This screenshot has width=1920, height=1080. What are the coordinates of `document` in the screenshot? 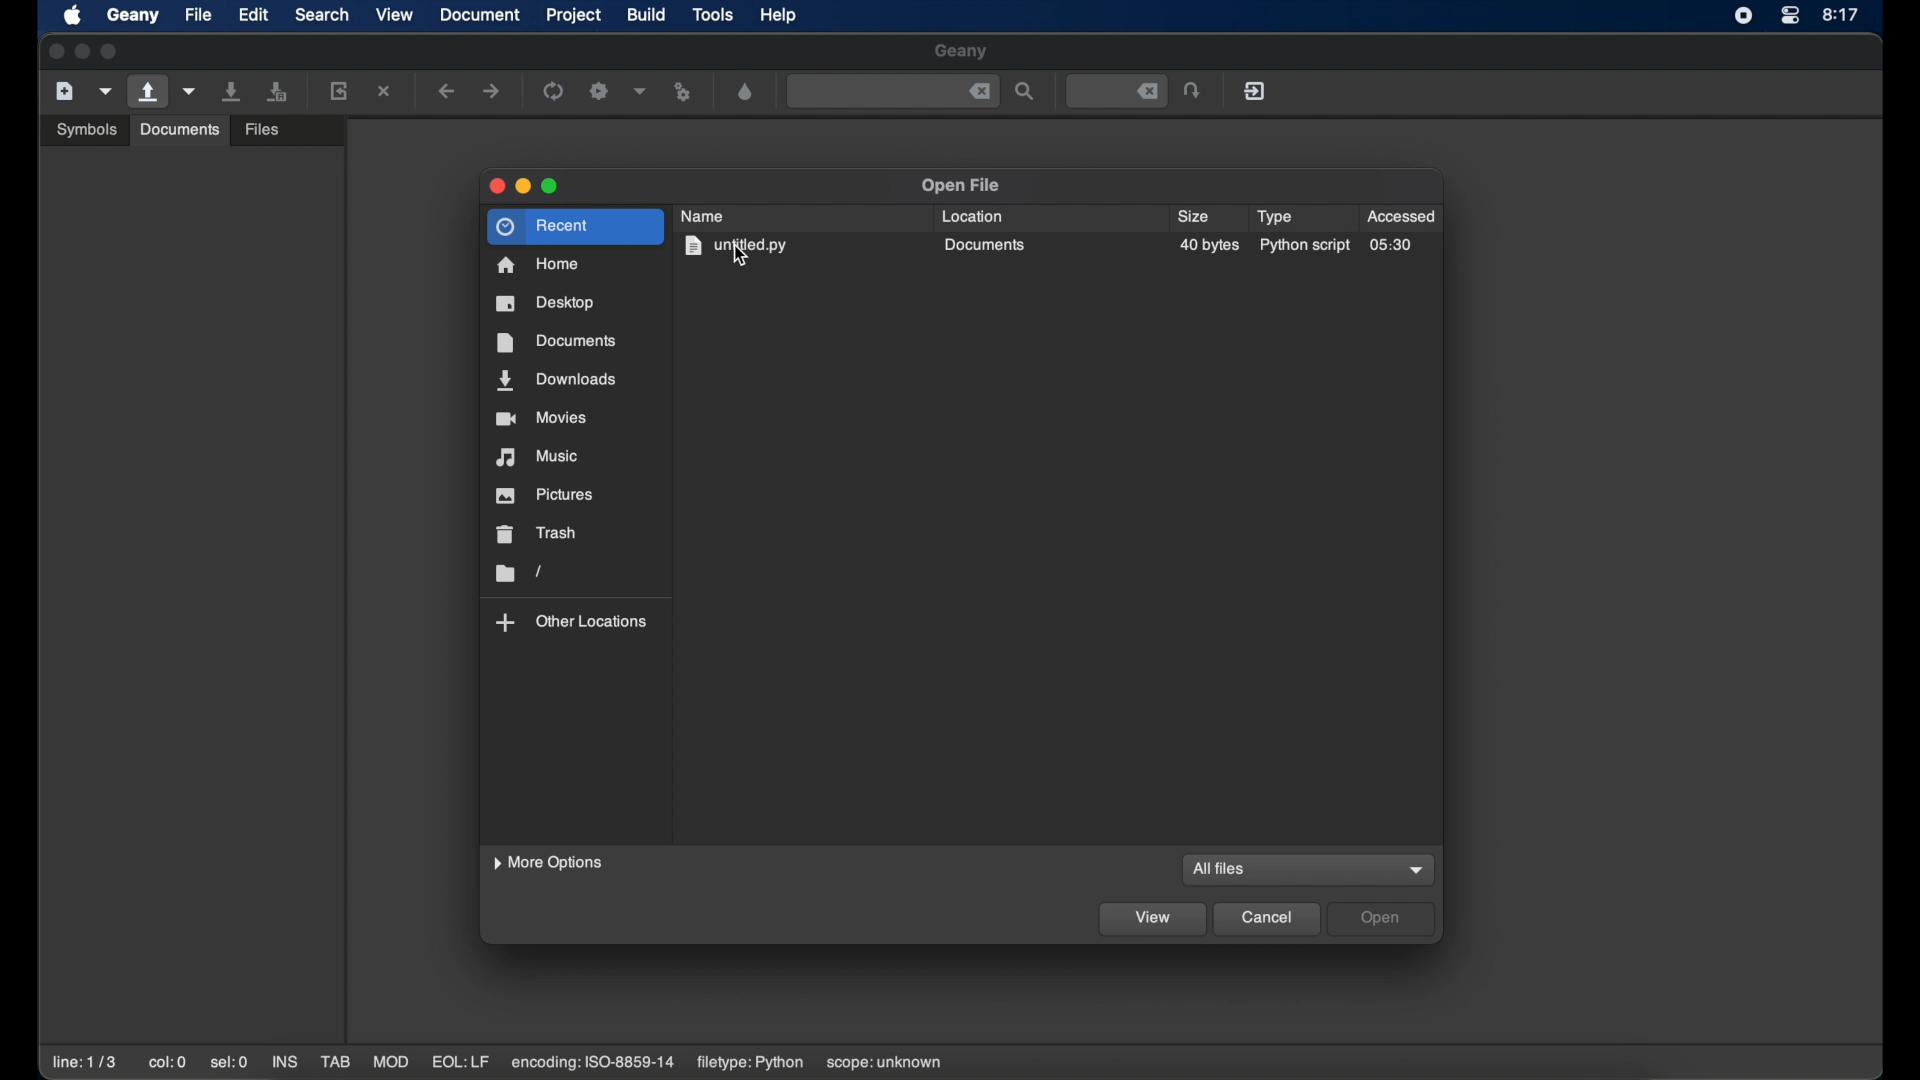 It's located at (479, 14).